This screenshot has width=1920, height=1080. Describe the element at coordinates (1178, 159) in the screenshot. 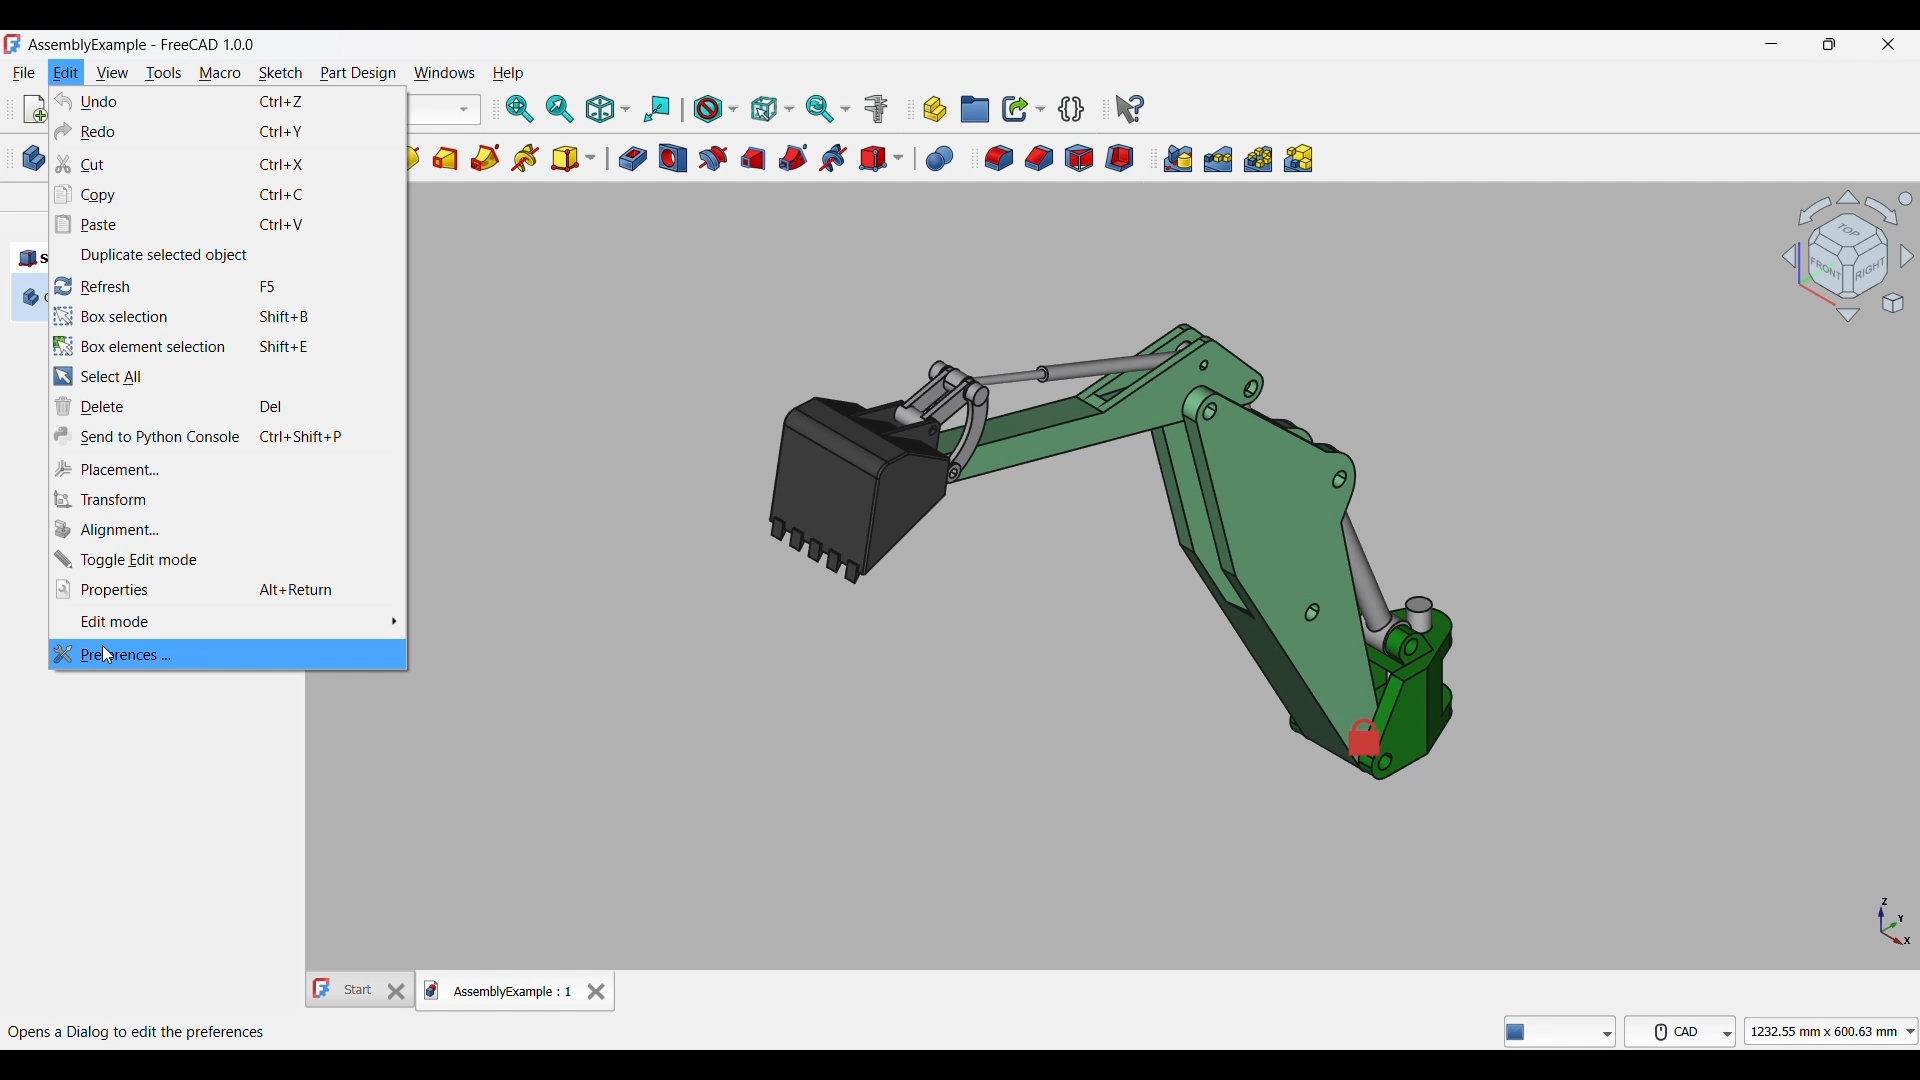

I see `Mirrored` at that location.